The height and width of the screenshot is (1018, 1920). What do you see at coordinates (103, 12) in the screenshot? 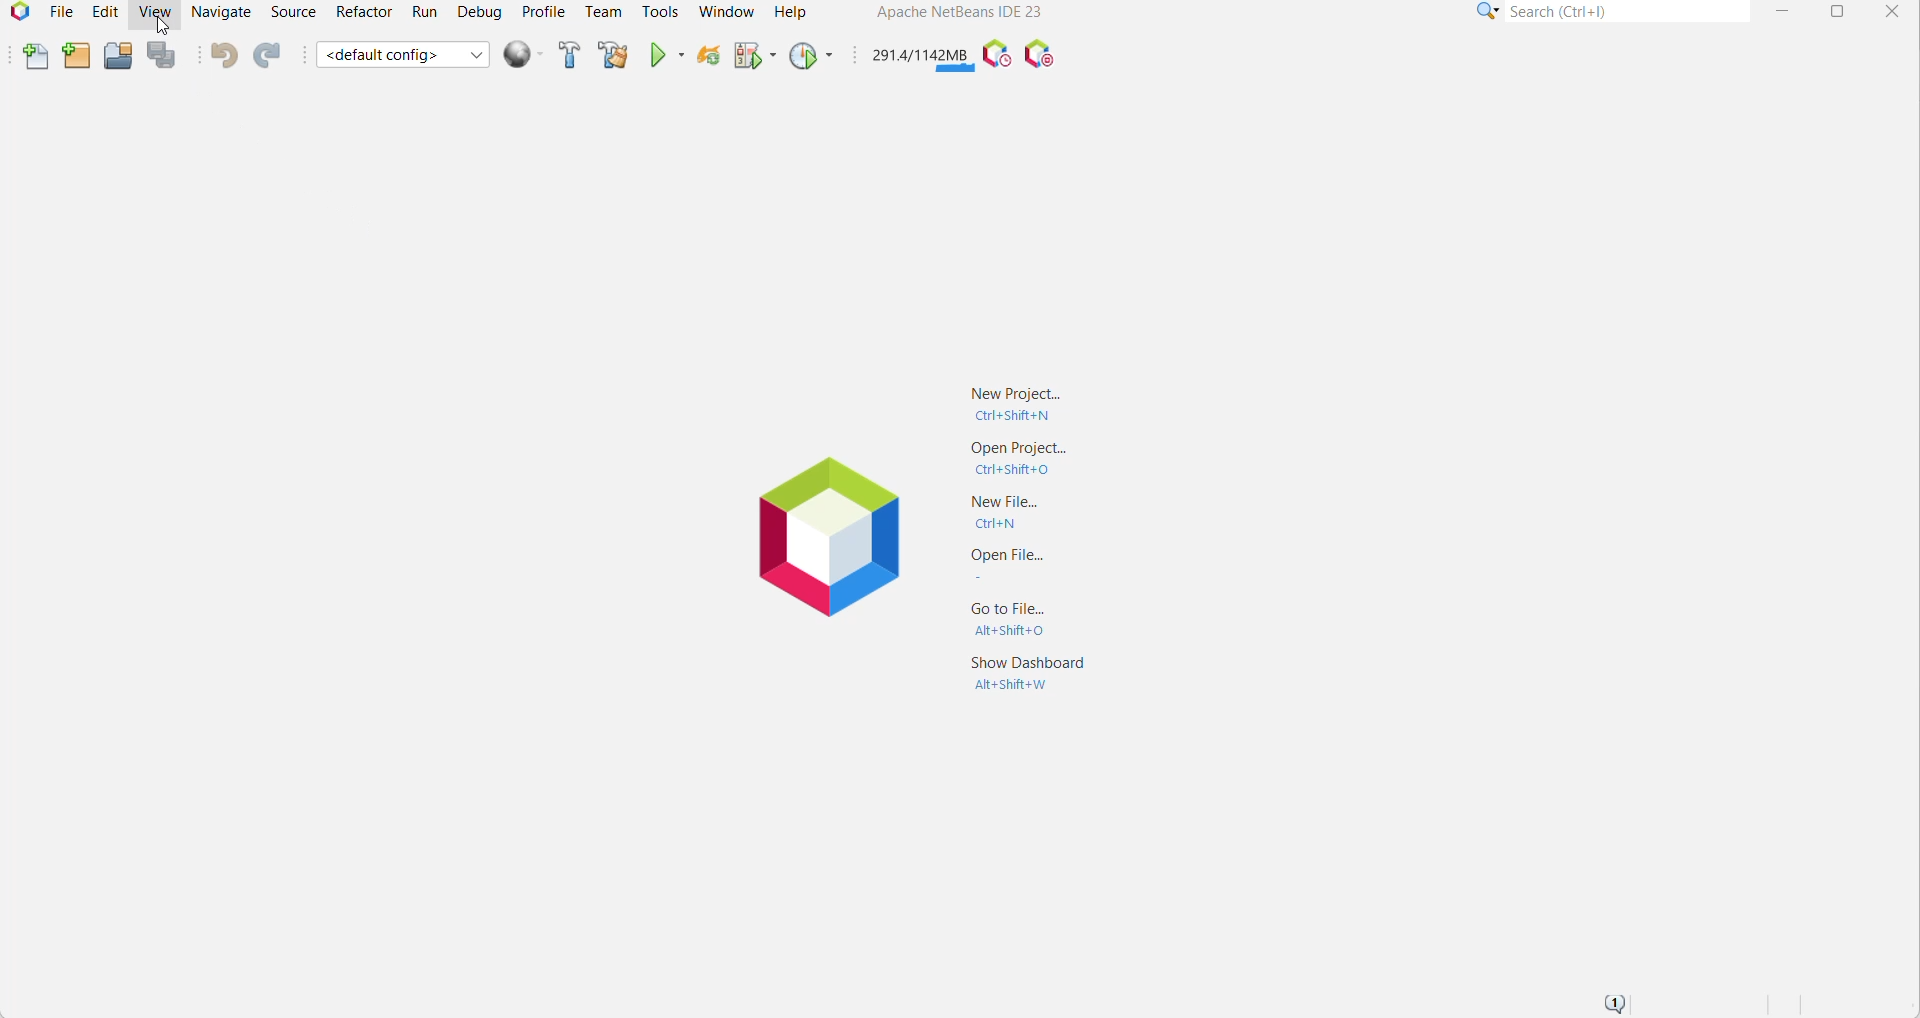
I see `Edit` at bounding box center [103, 12].